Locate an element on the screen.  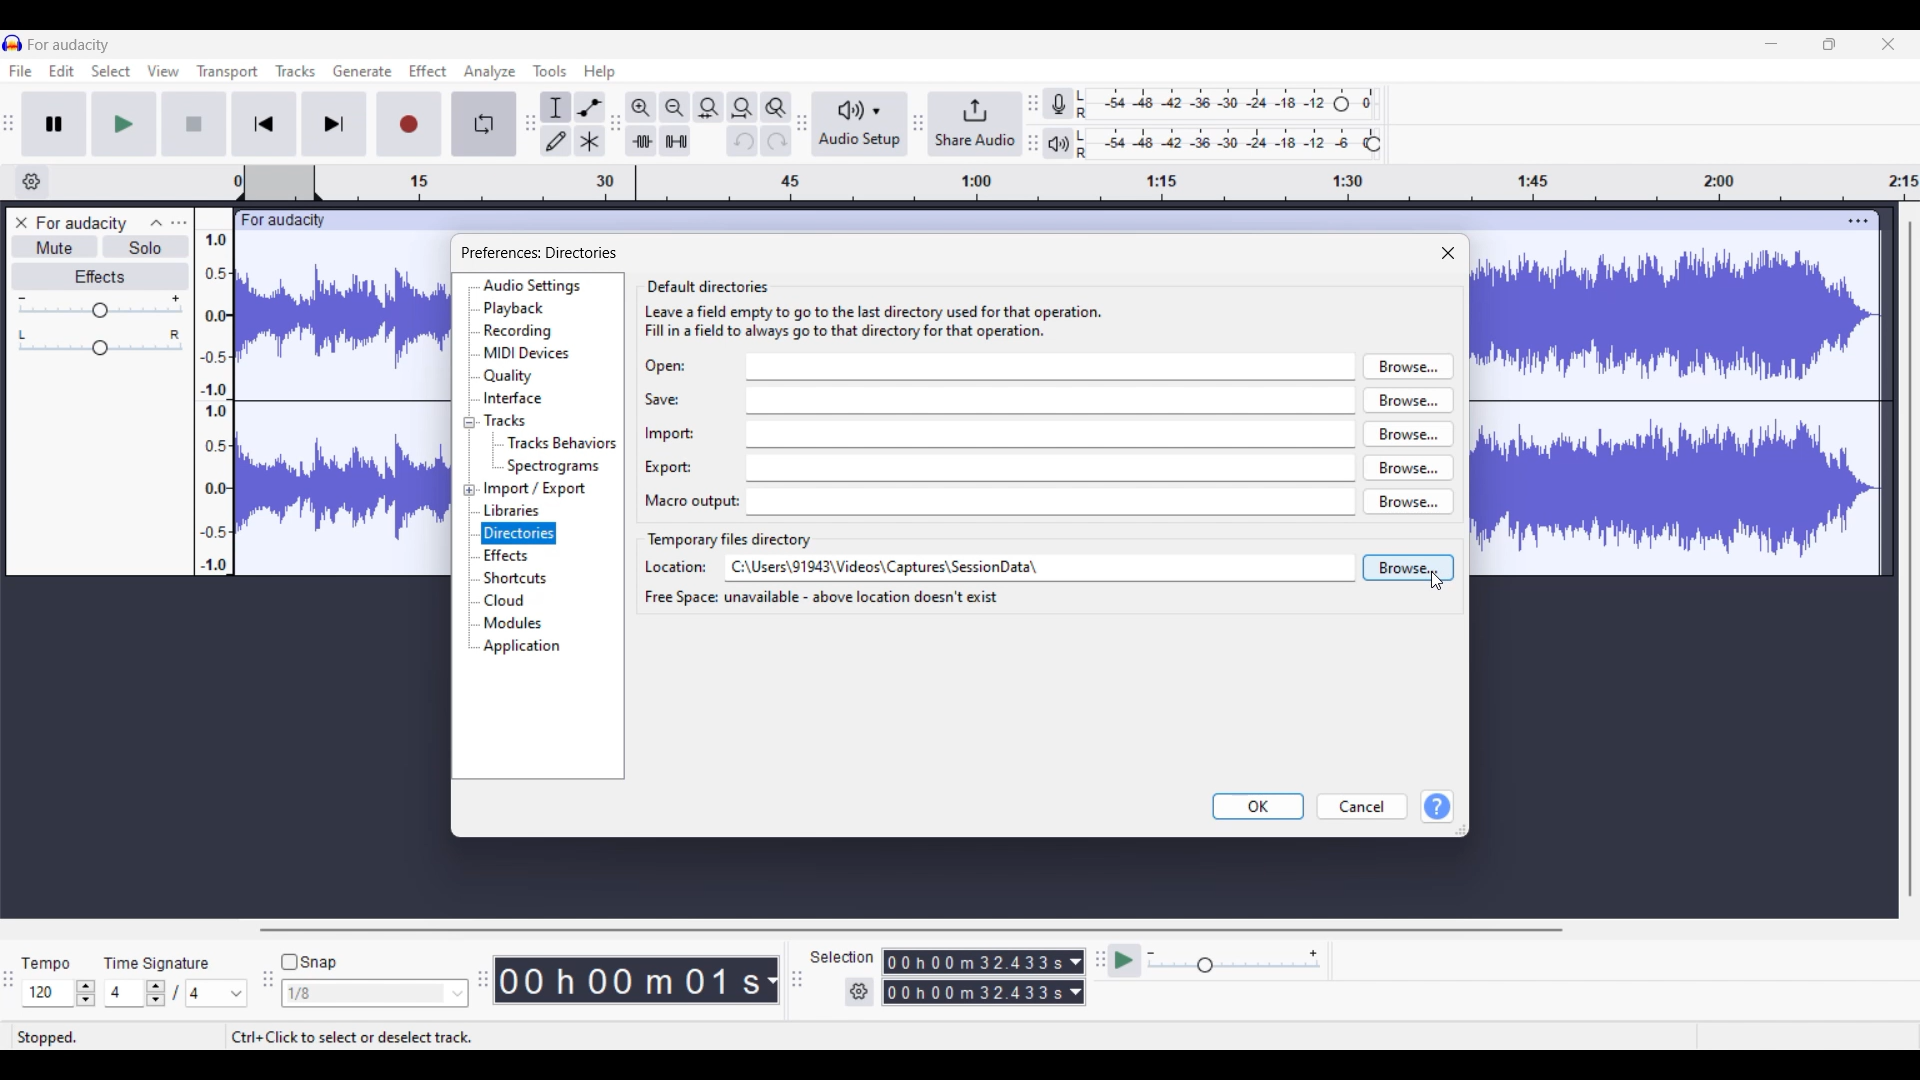
Effects is located at coordinates (101, 276).